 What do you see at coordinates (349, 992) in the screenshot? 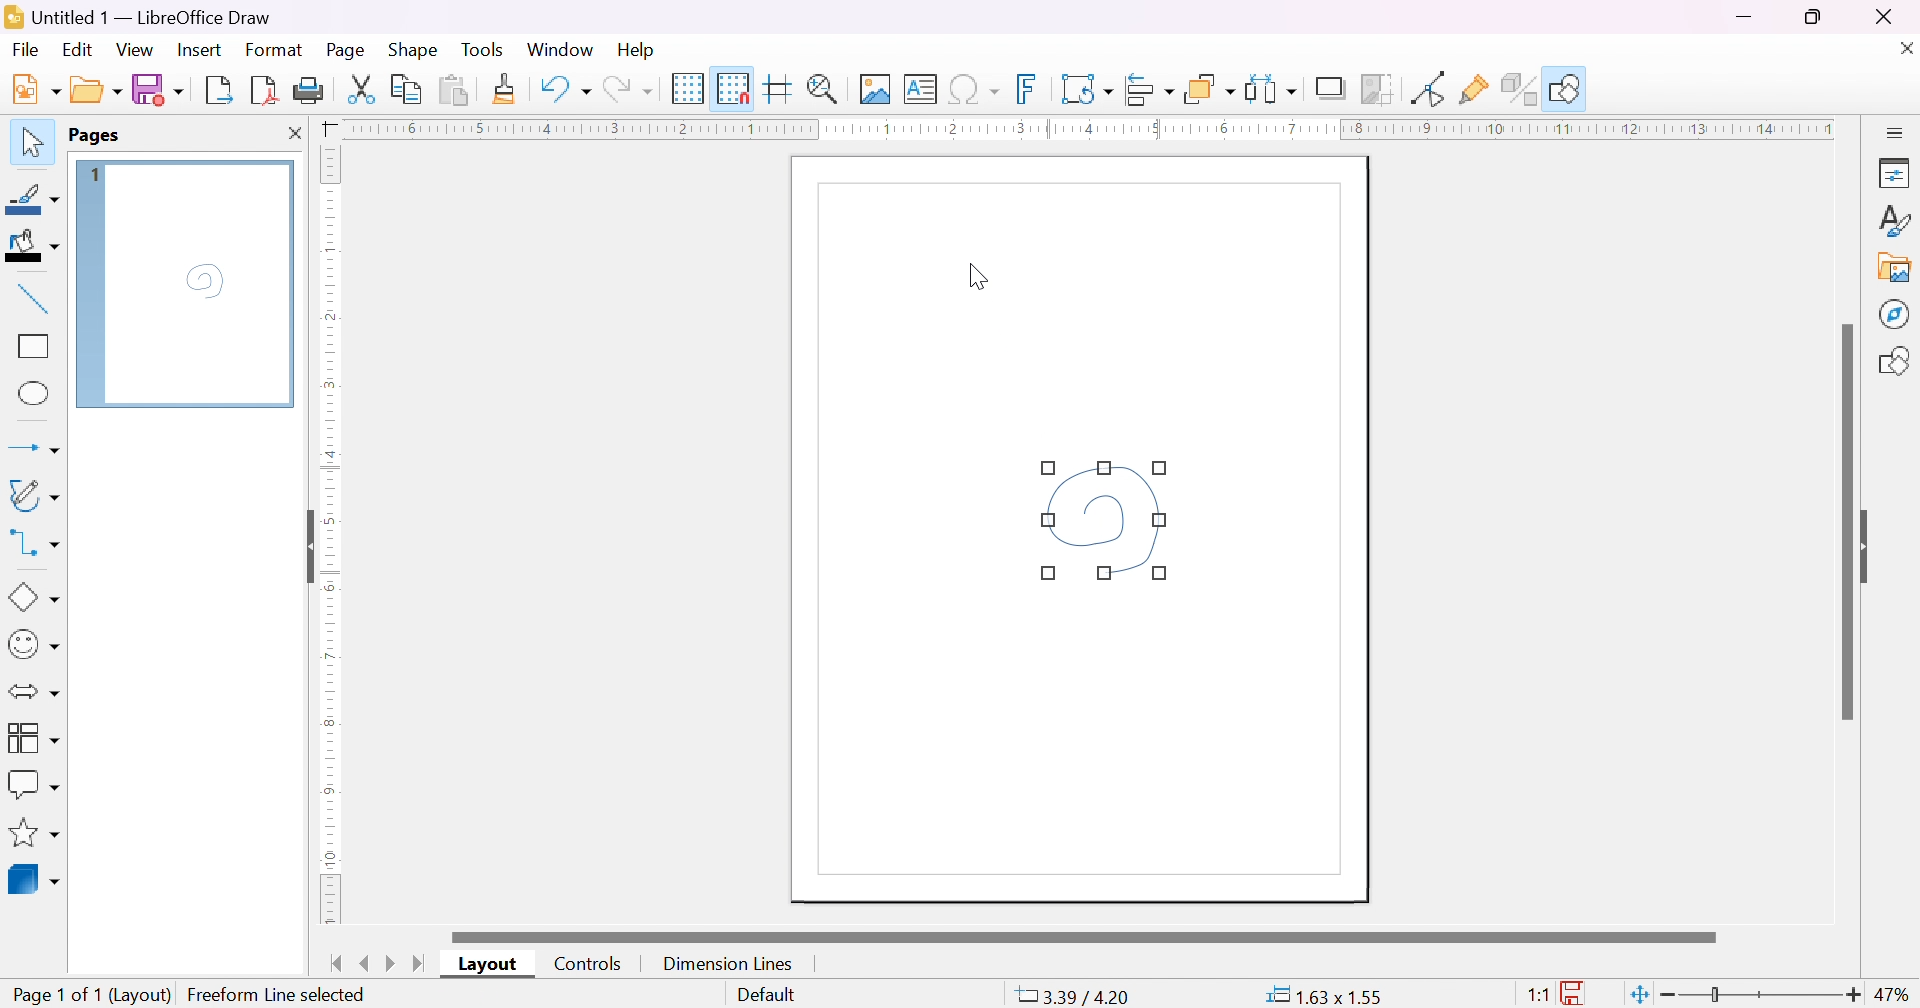
I see `Create Freeform Line(dx=0.13 dy=0.01)` at bounding box center [349, 992].